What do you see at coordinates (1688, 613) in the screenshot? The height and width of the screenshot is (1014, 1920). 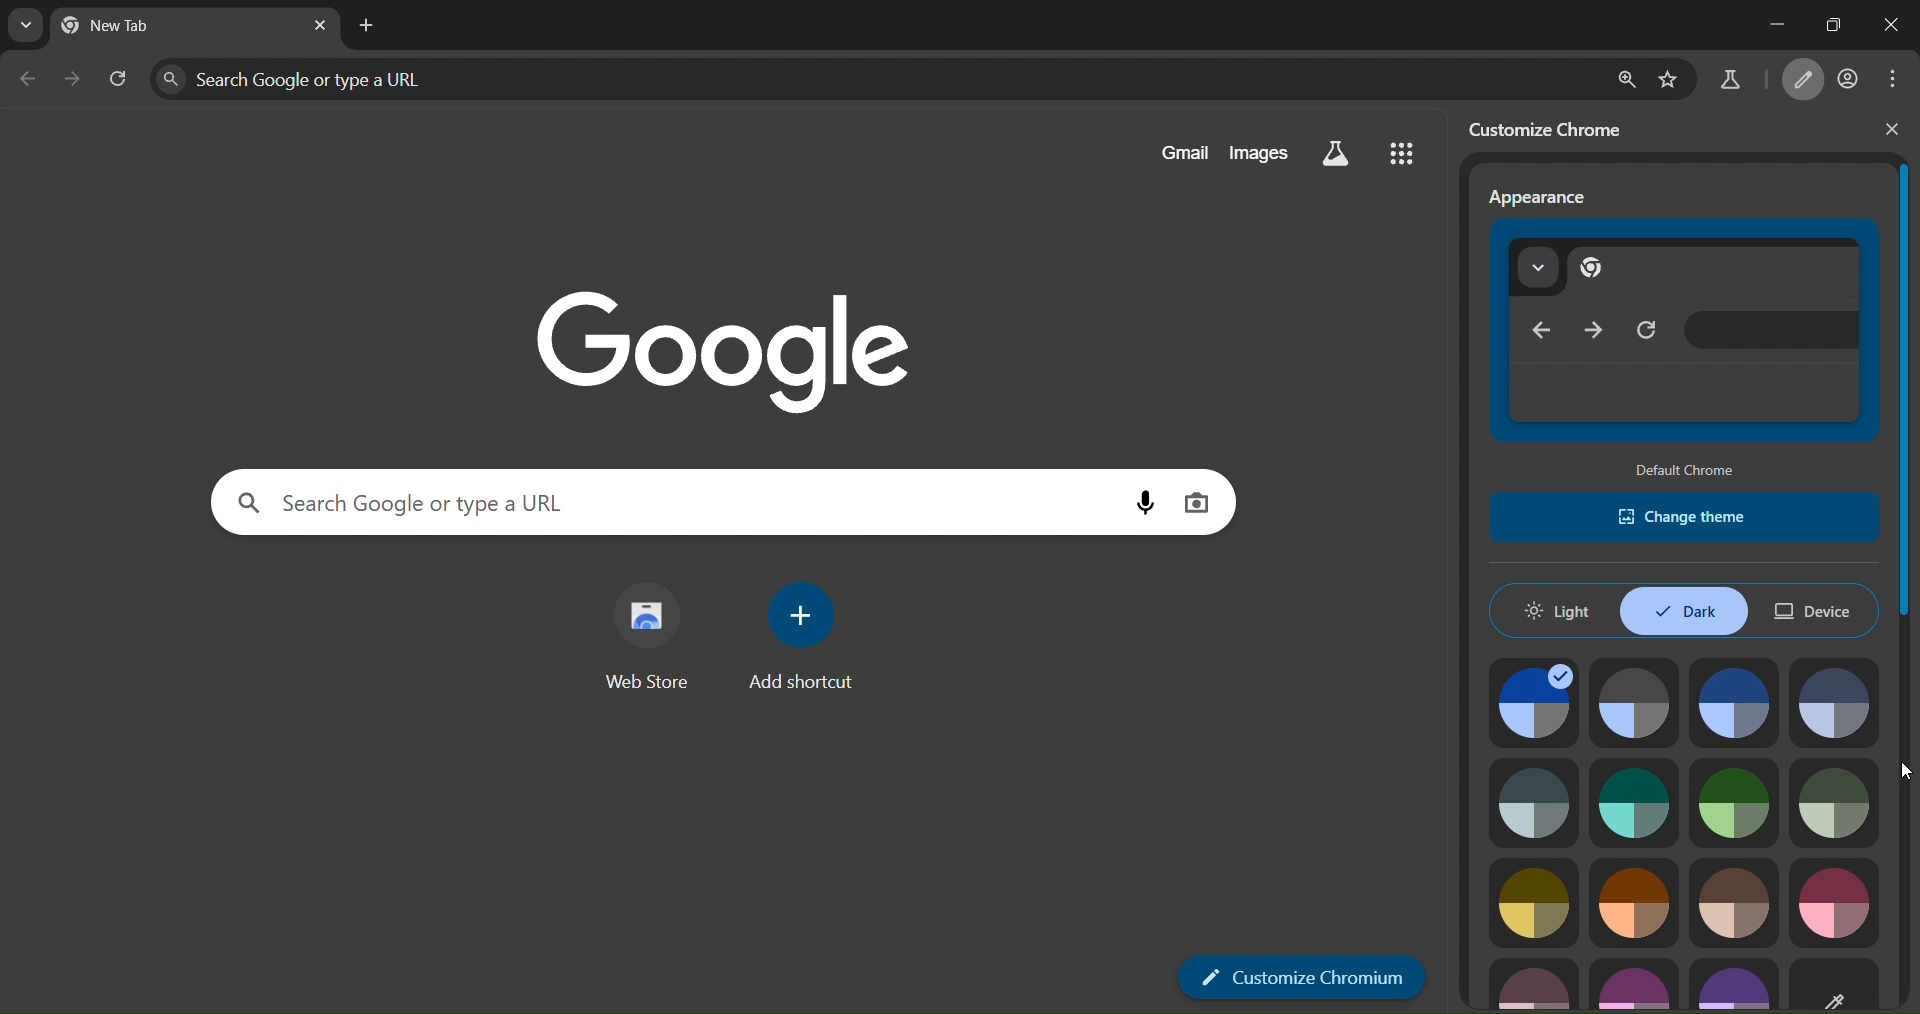 I see `dark` at bounding box center [1688, 613].